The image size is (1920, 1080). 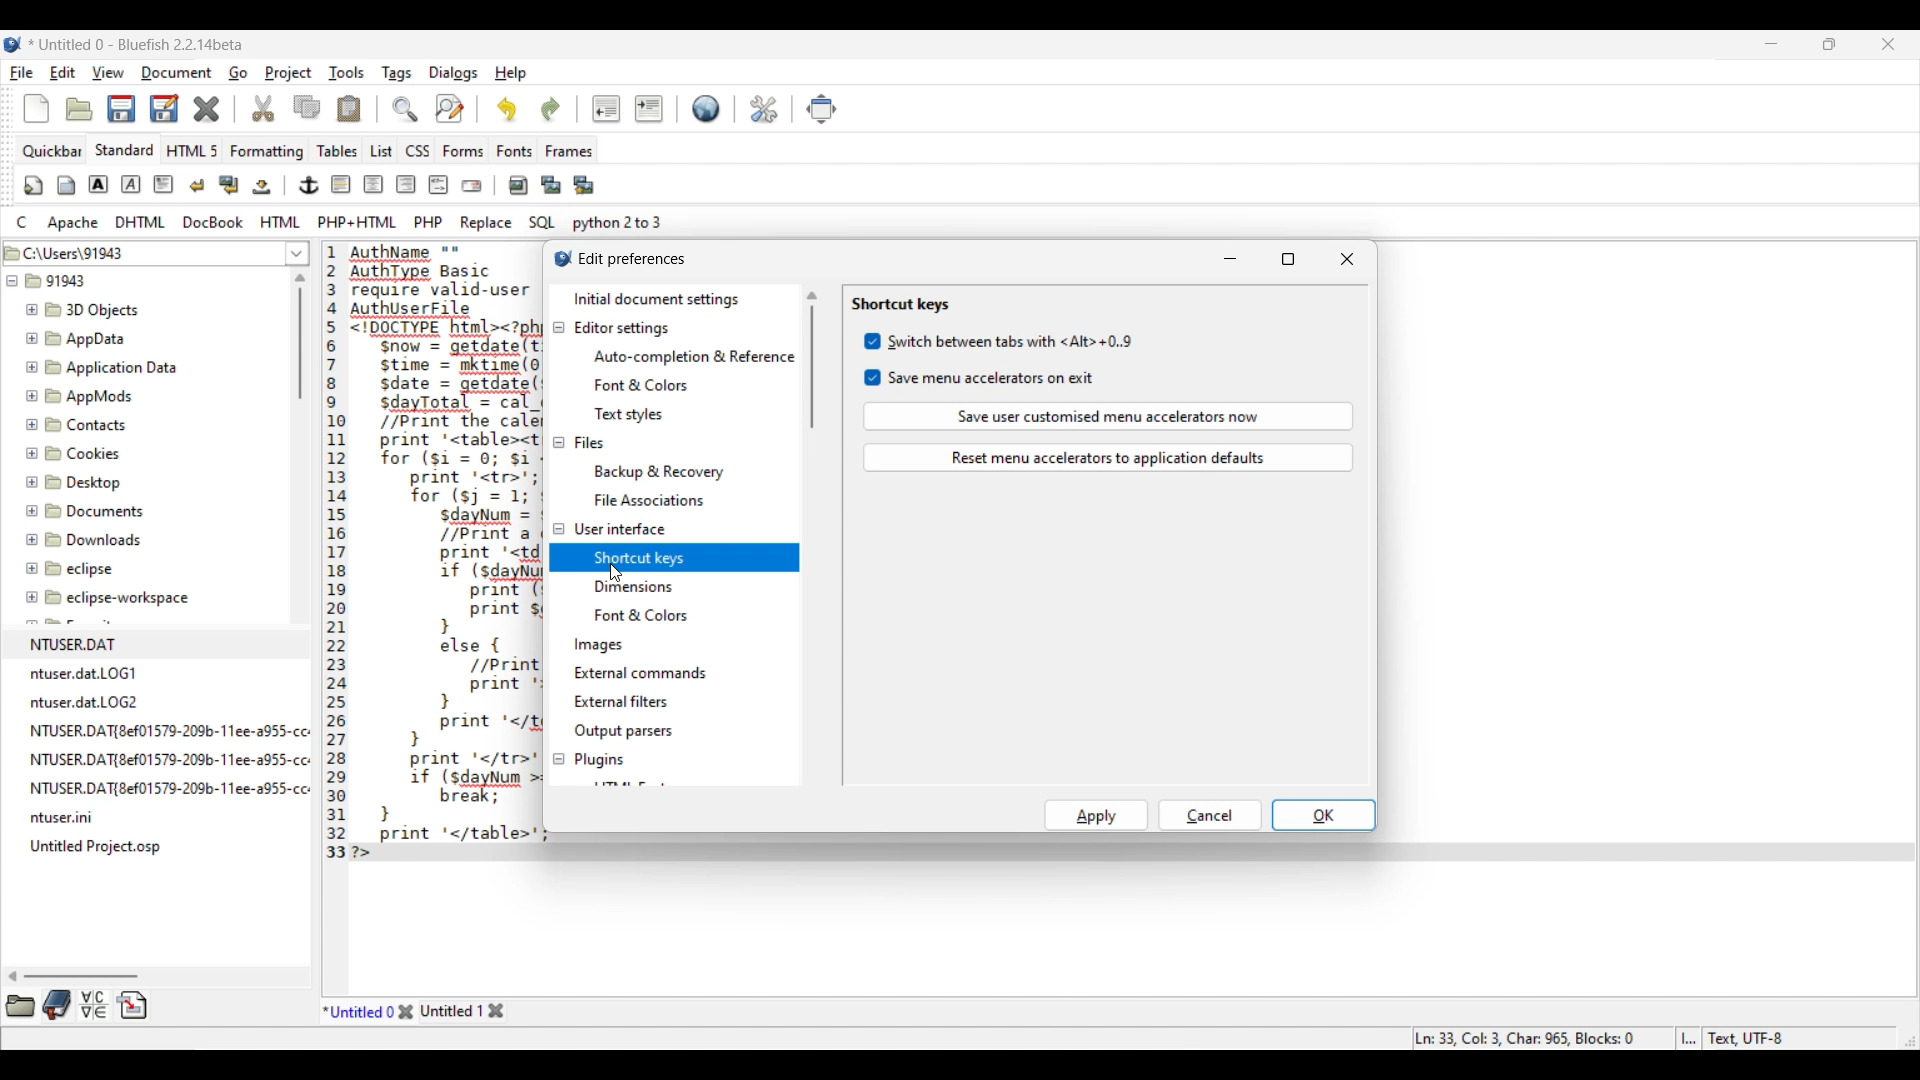 I want to click on Edit menu, so click(x=62, y=73).